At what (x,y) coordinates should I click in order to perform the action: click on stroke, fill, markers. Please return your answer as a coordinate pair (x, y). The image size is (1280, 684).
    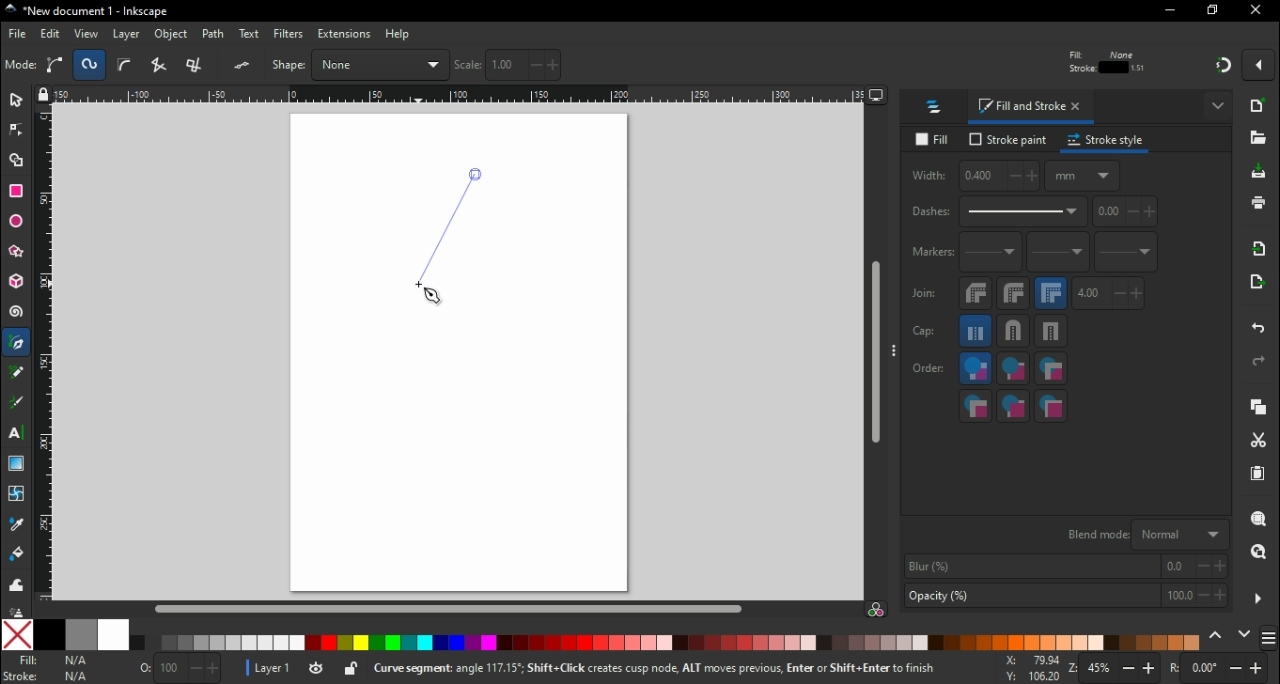
    Looking at the image, I should click on (1012, 372).